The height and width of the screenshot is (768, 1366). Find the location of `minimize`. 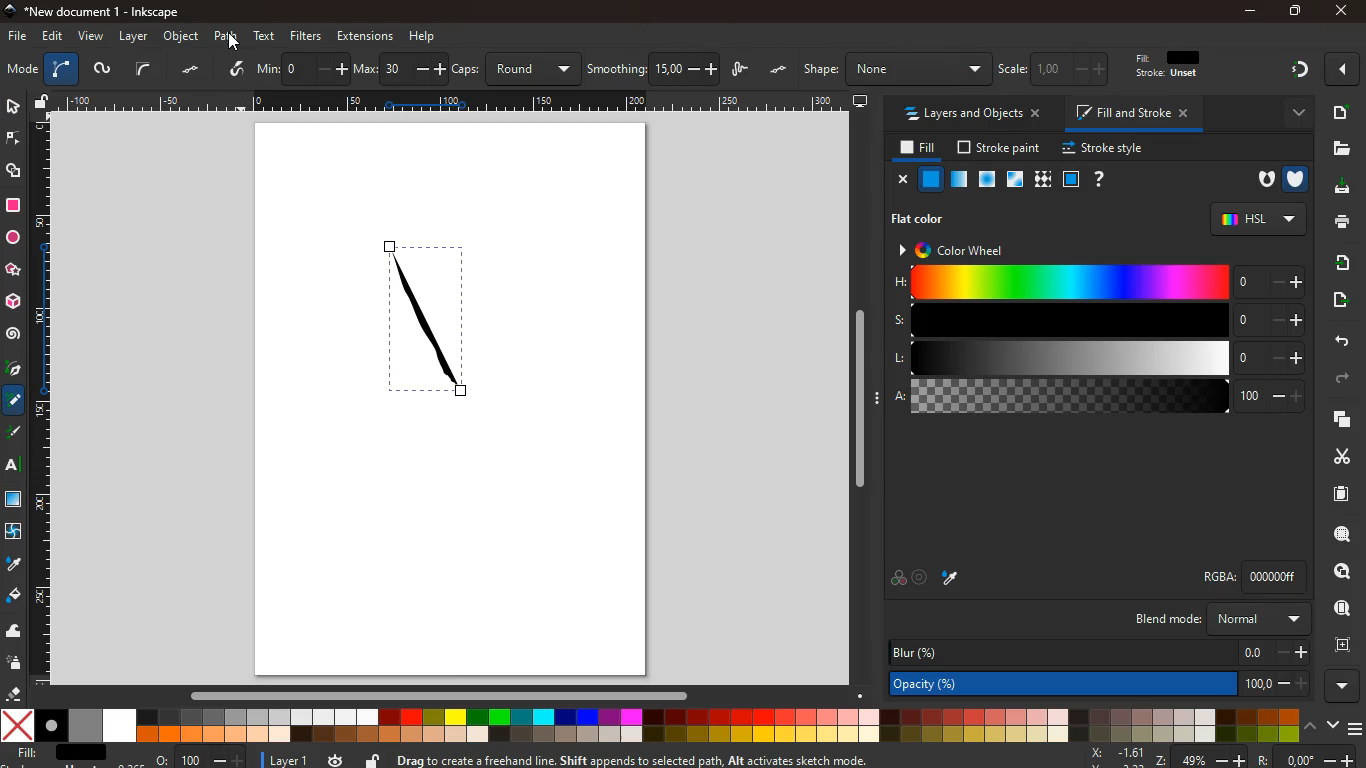

minimize is located at coordinates (1252, 12).